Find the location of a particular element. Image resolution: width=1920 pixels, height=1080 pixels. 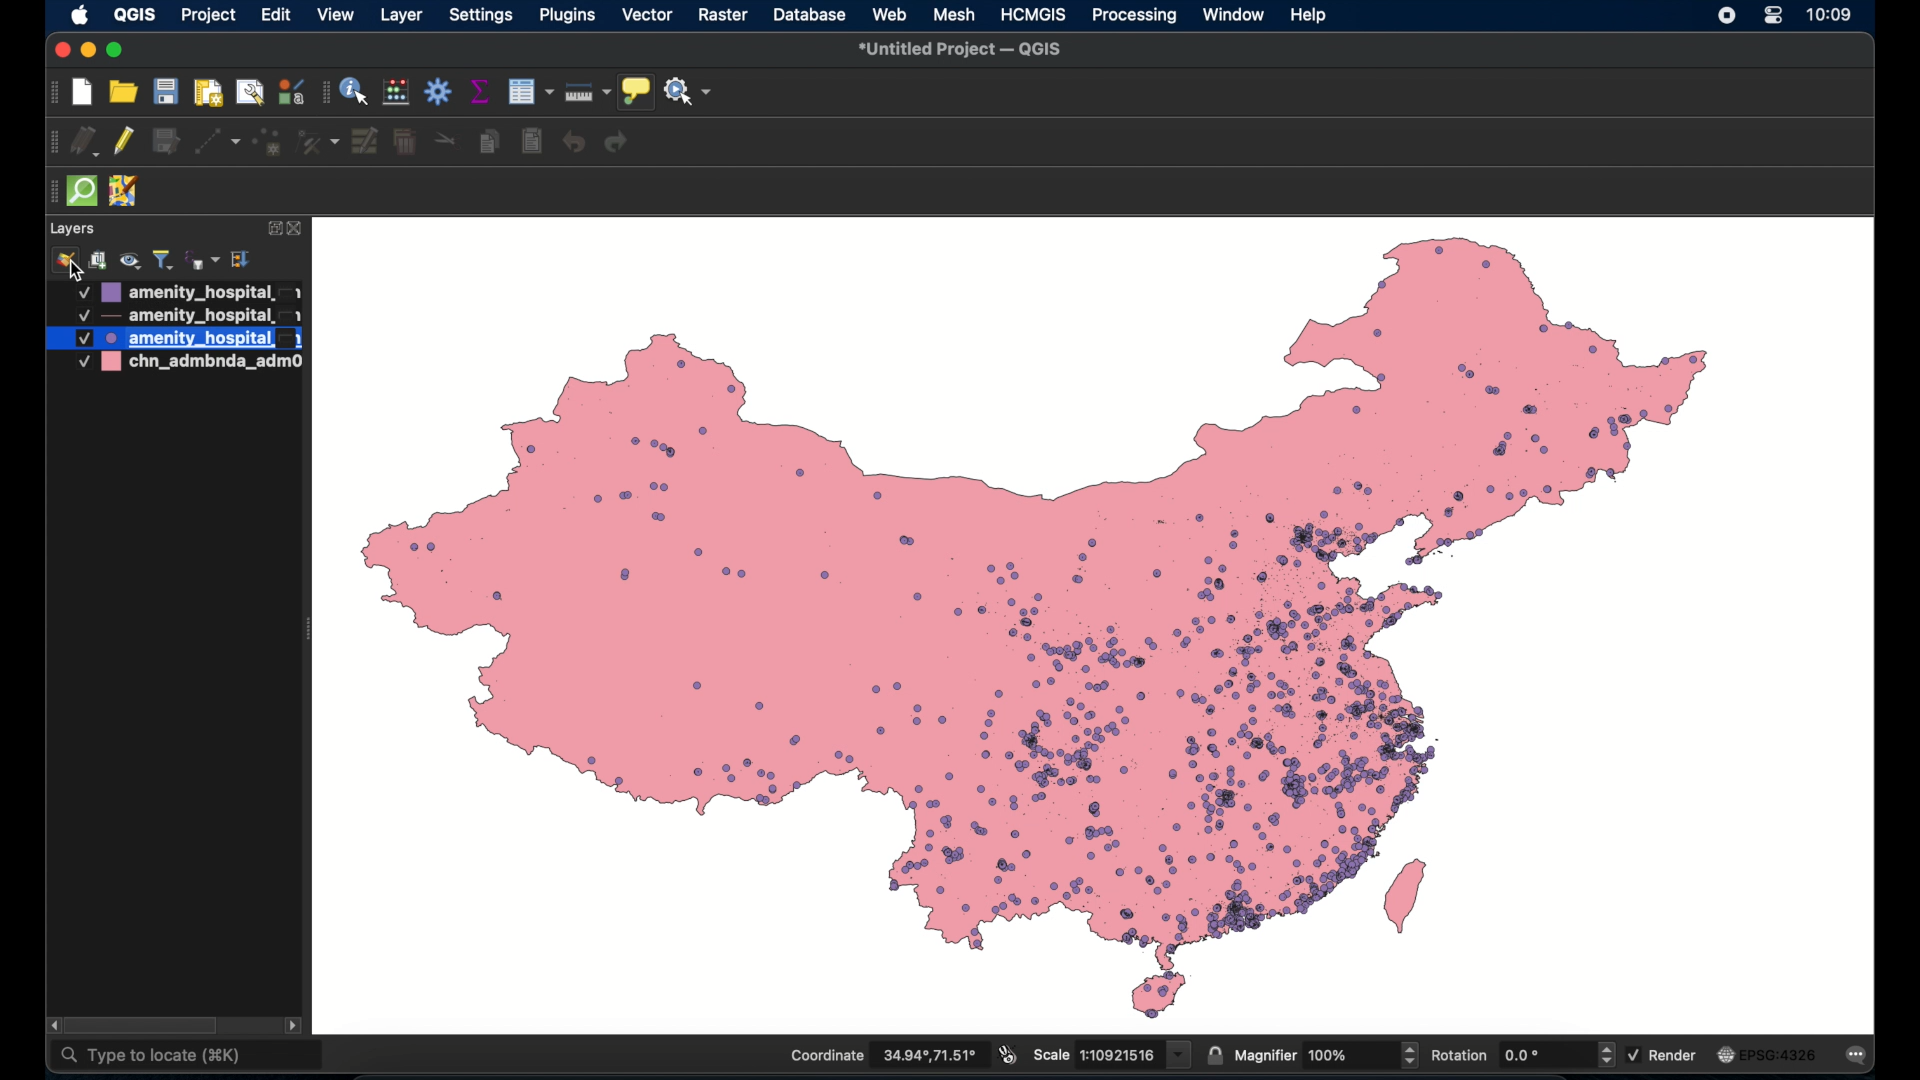

apple icon is located at coordinates (80, 17).